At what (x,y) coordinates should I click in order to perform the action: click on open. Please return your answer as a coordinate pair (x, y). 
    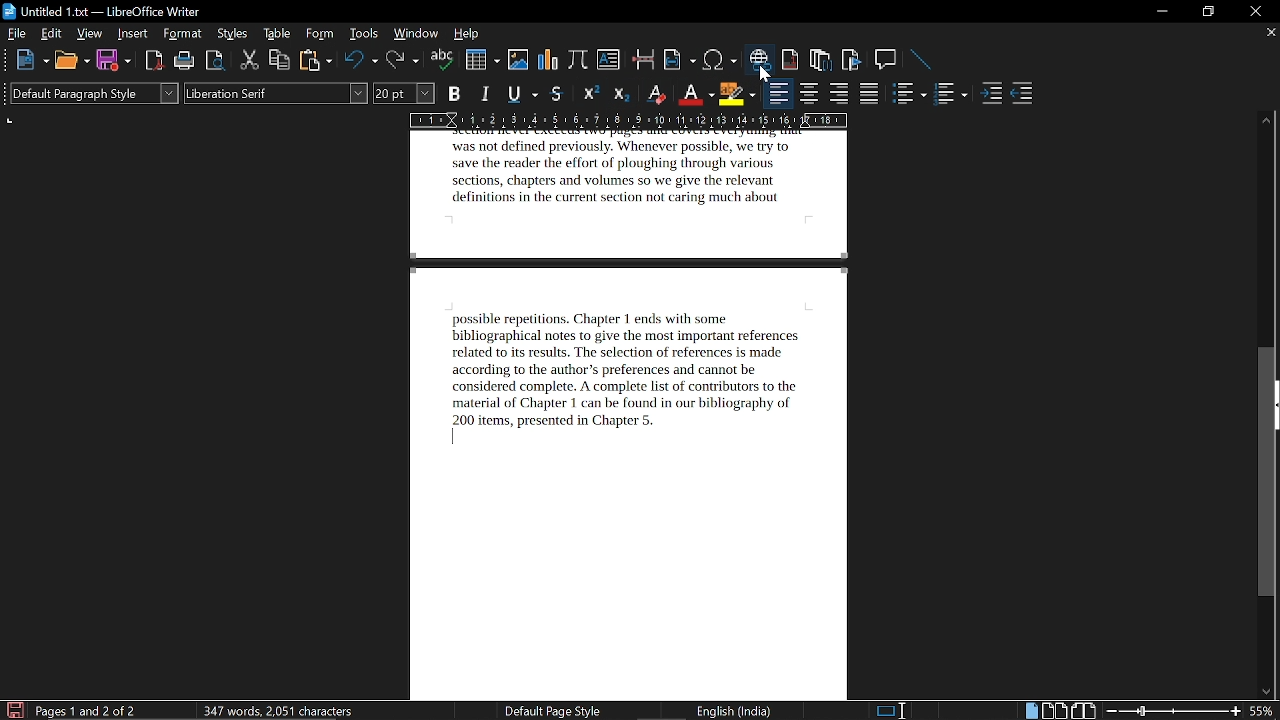
    Looking at the image, I should click on (71, 61).